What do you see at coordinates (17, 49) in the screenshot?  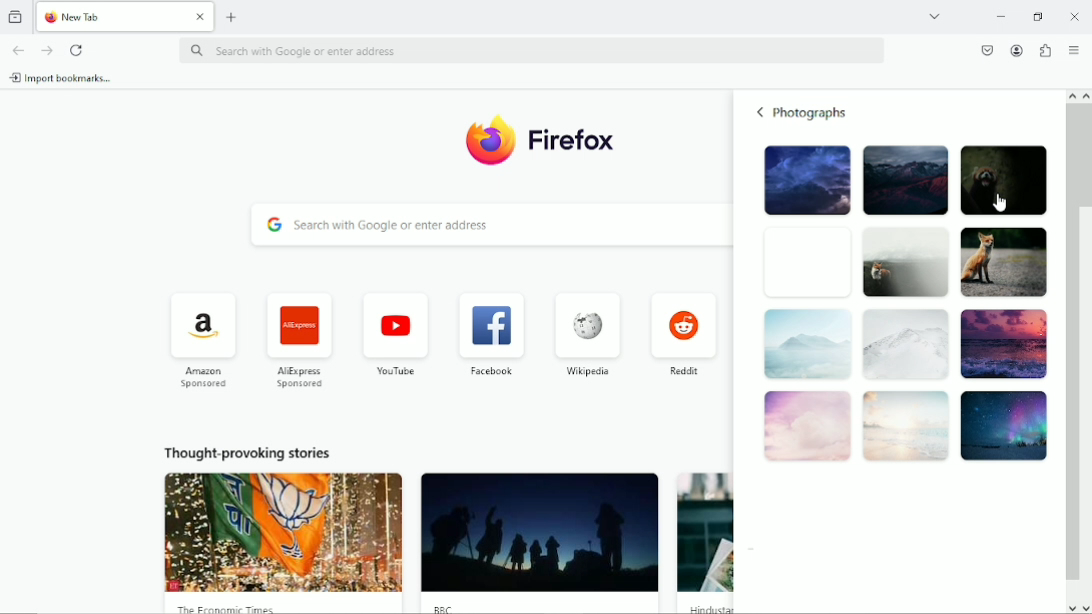 I see `Go back` at bounding box center [17, 49].